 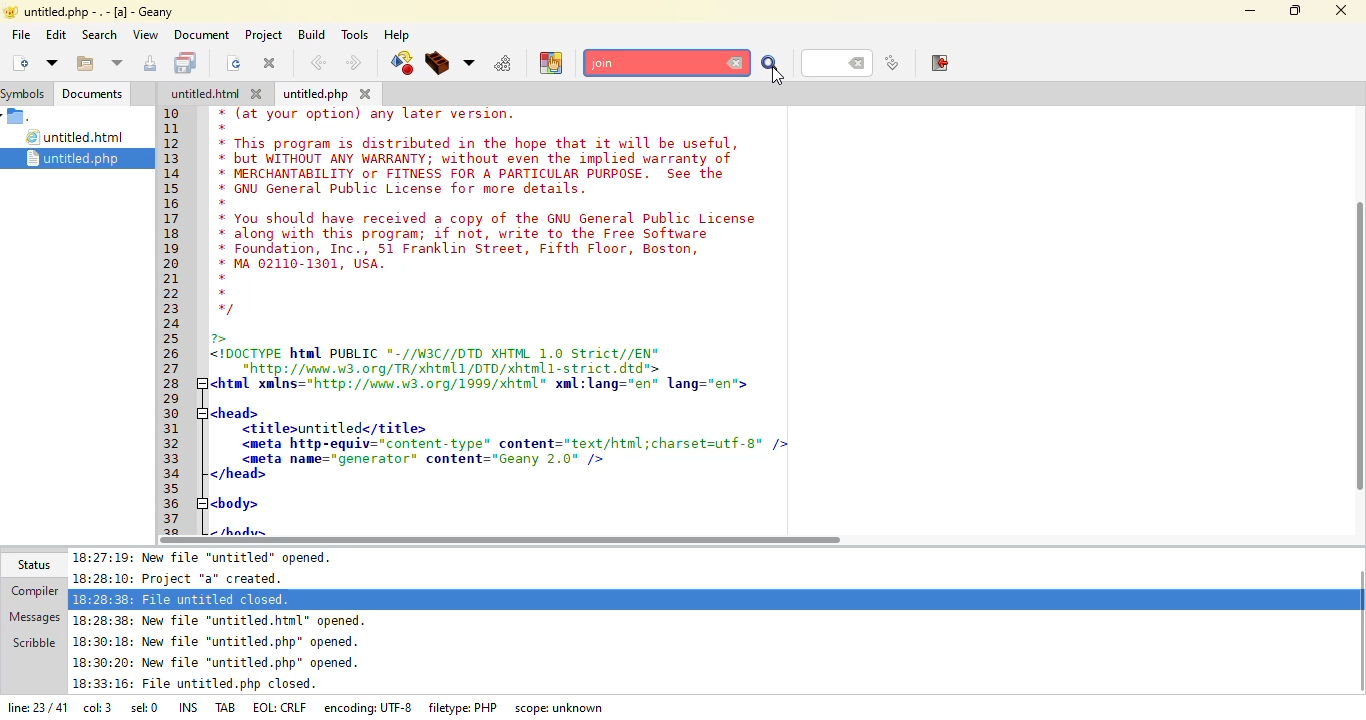 I want to click on join, so click(x=656, y=63).